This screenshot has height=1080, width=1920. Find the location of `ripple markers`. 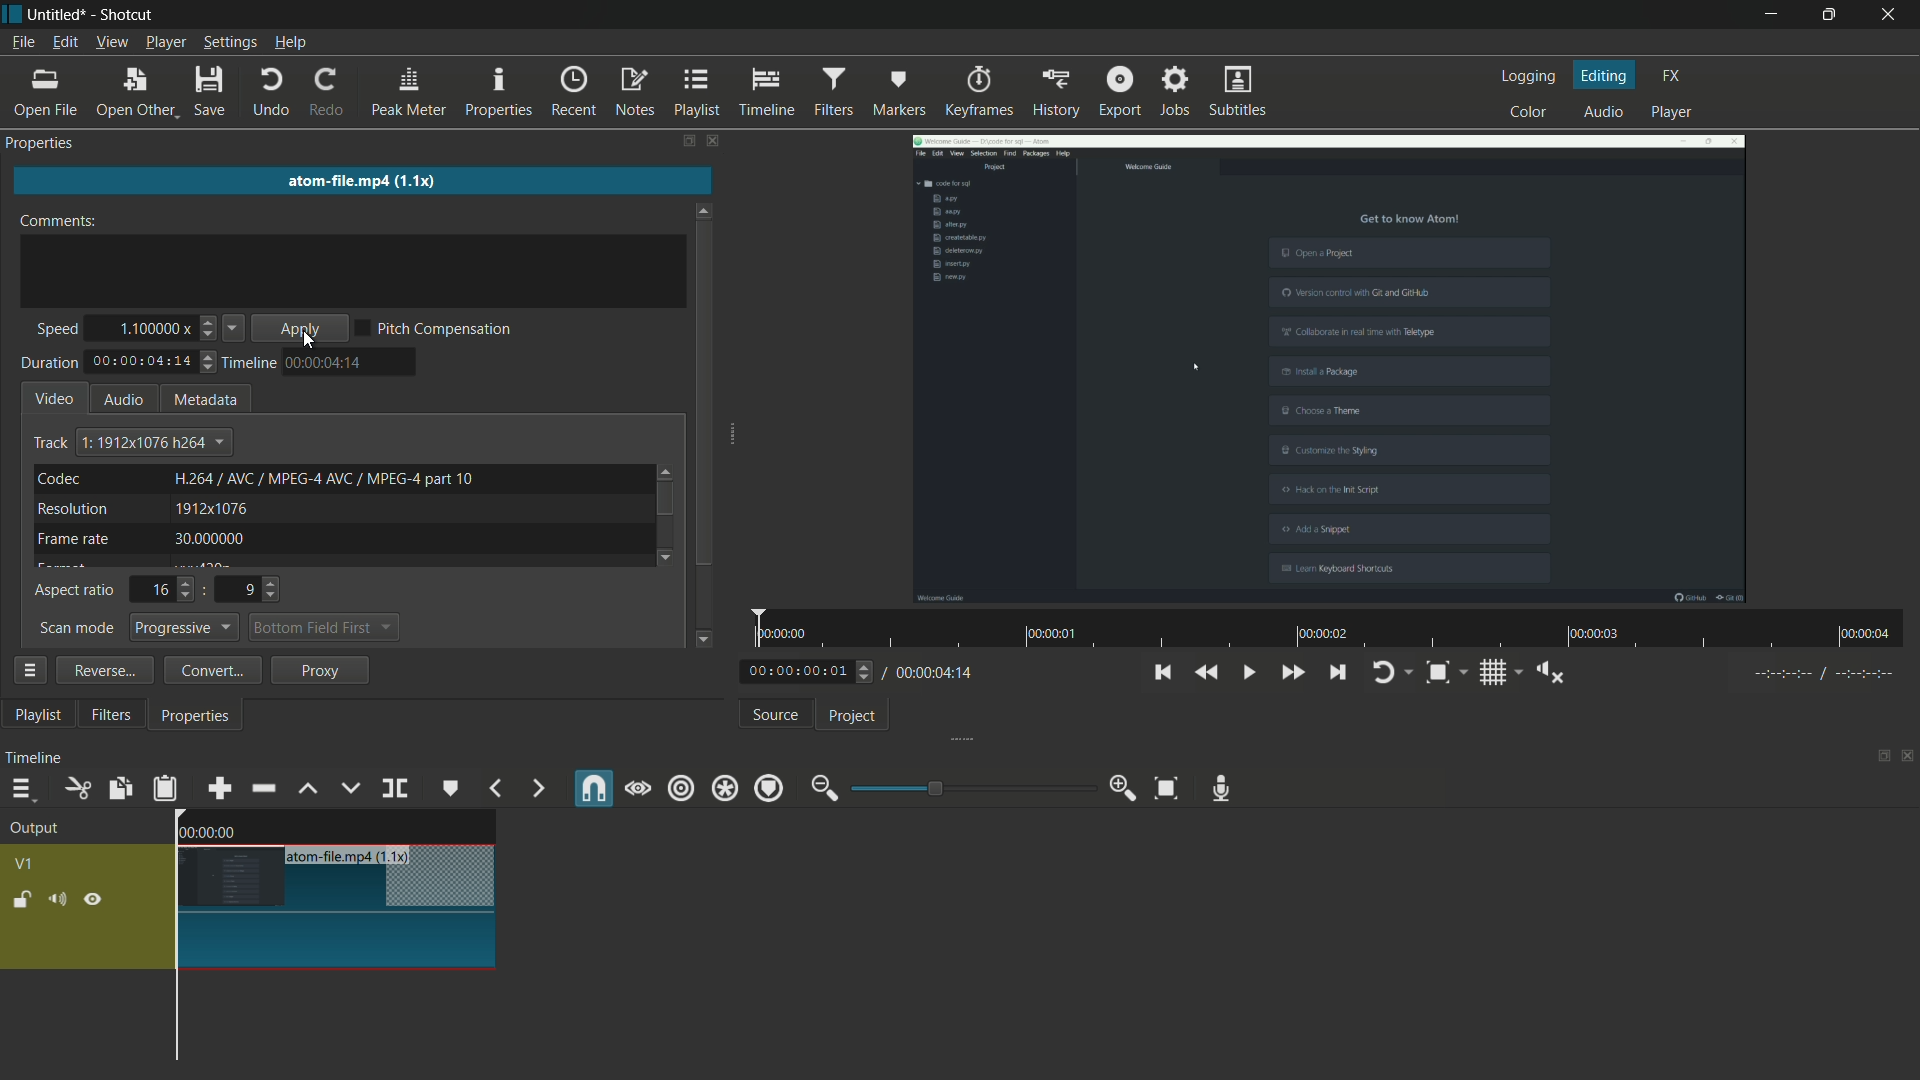

ripple markers is located at coordinates (769, 788).